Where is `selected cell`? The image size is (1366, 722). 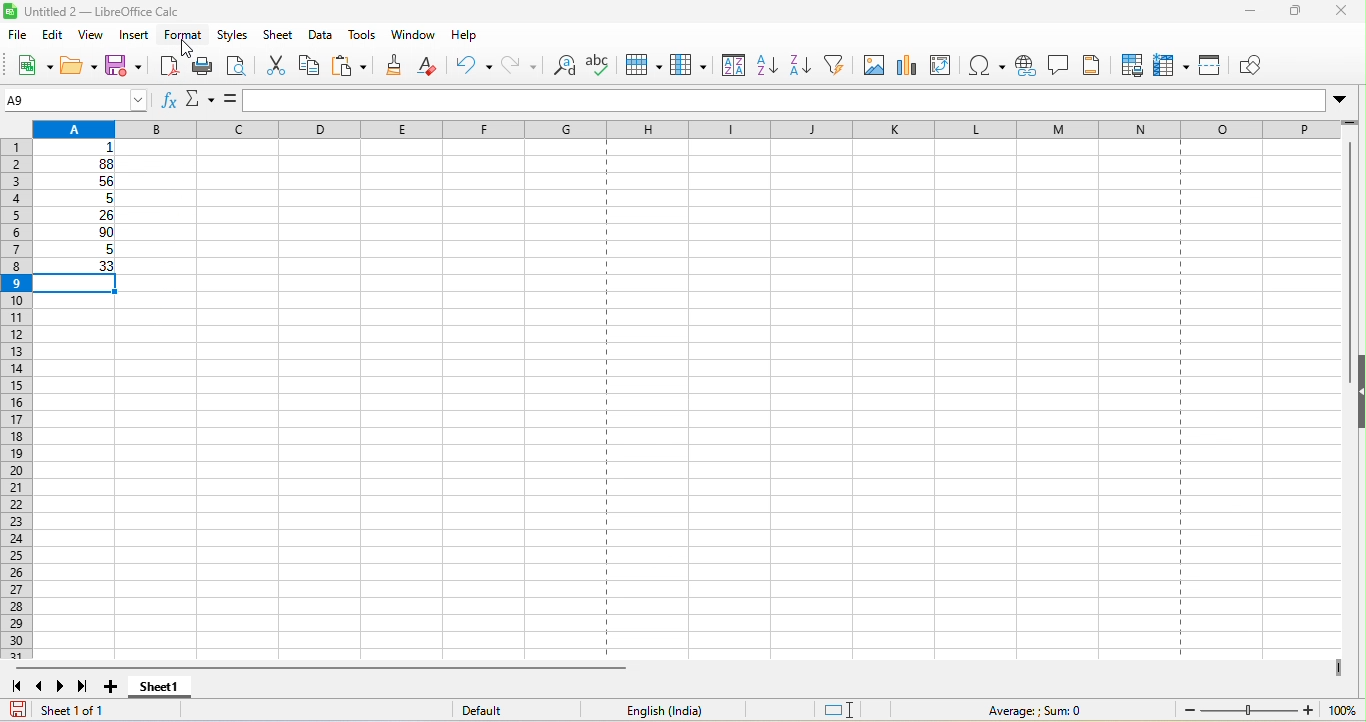
selected cell is located at coordinates (81, 285).